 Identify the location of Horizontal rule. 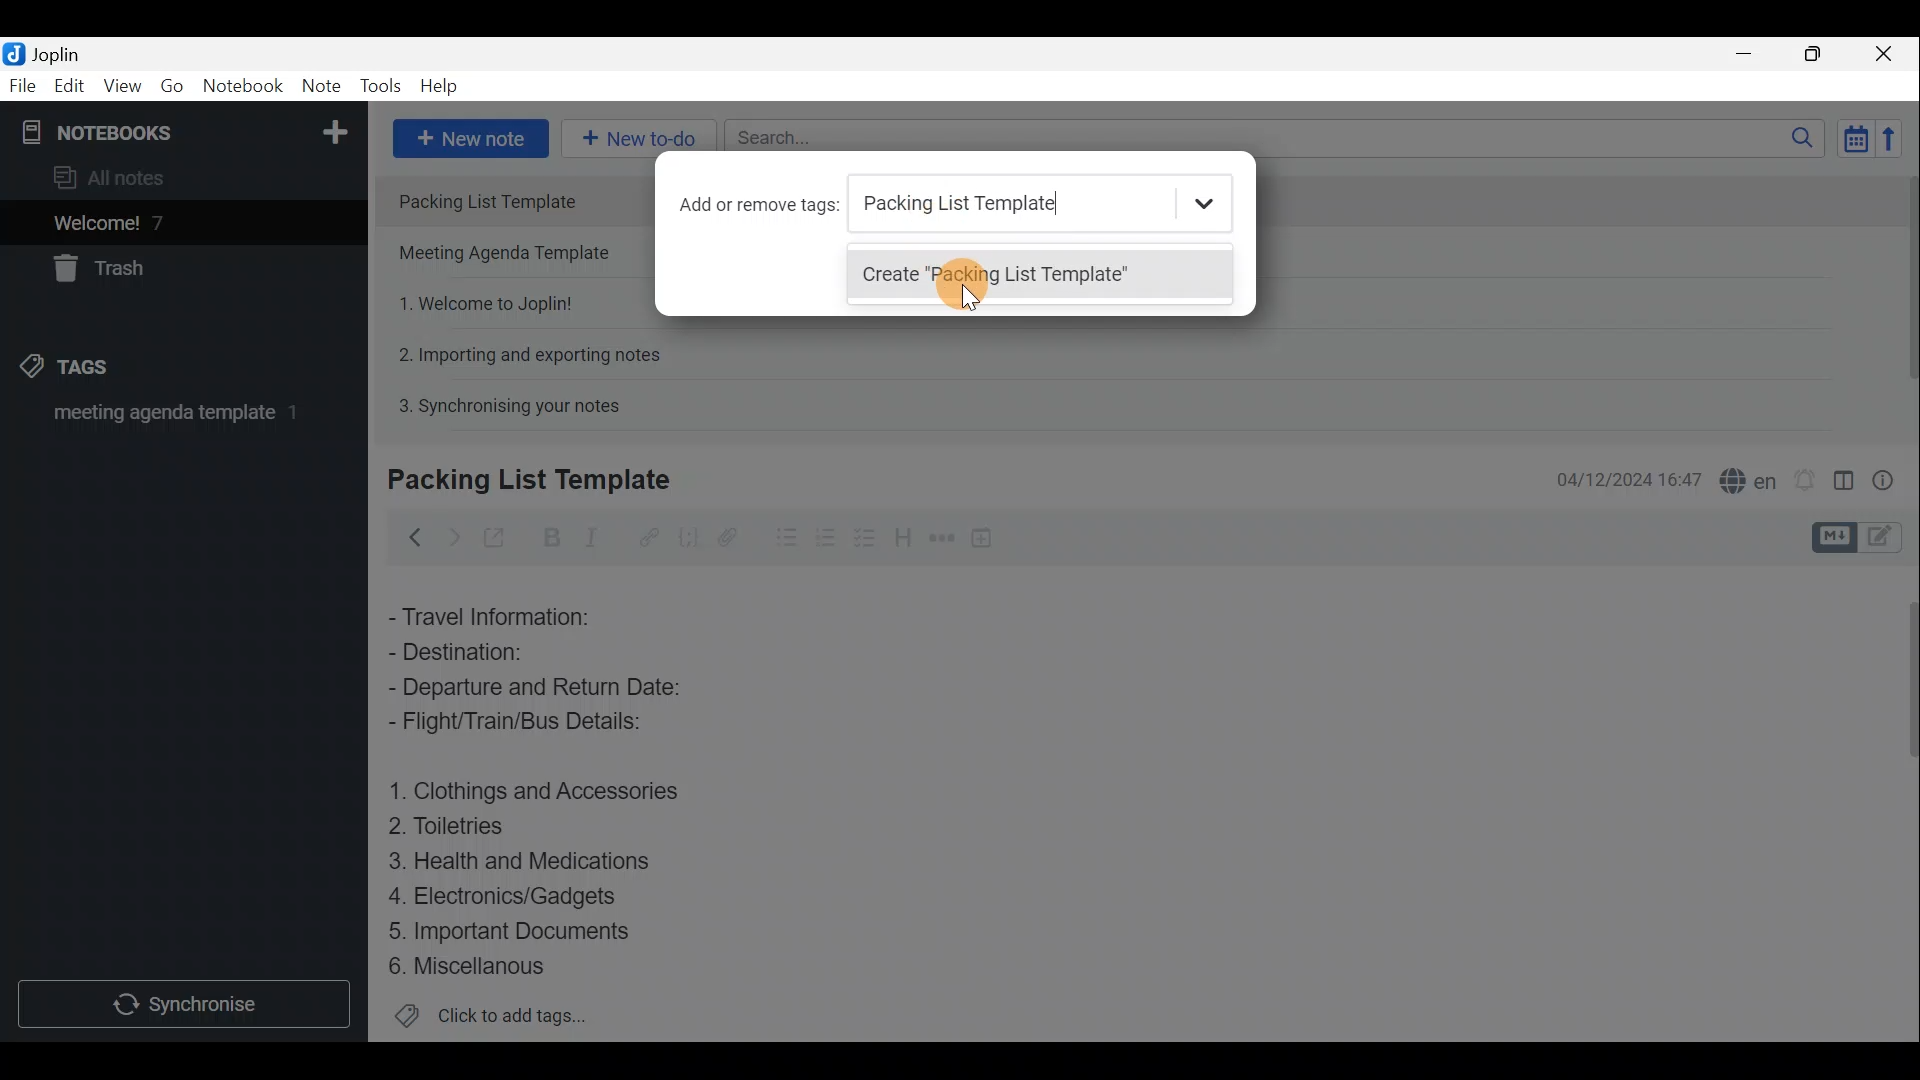
(939, 538).